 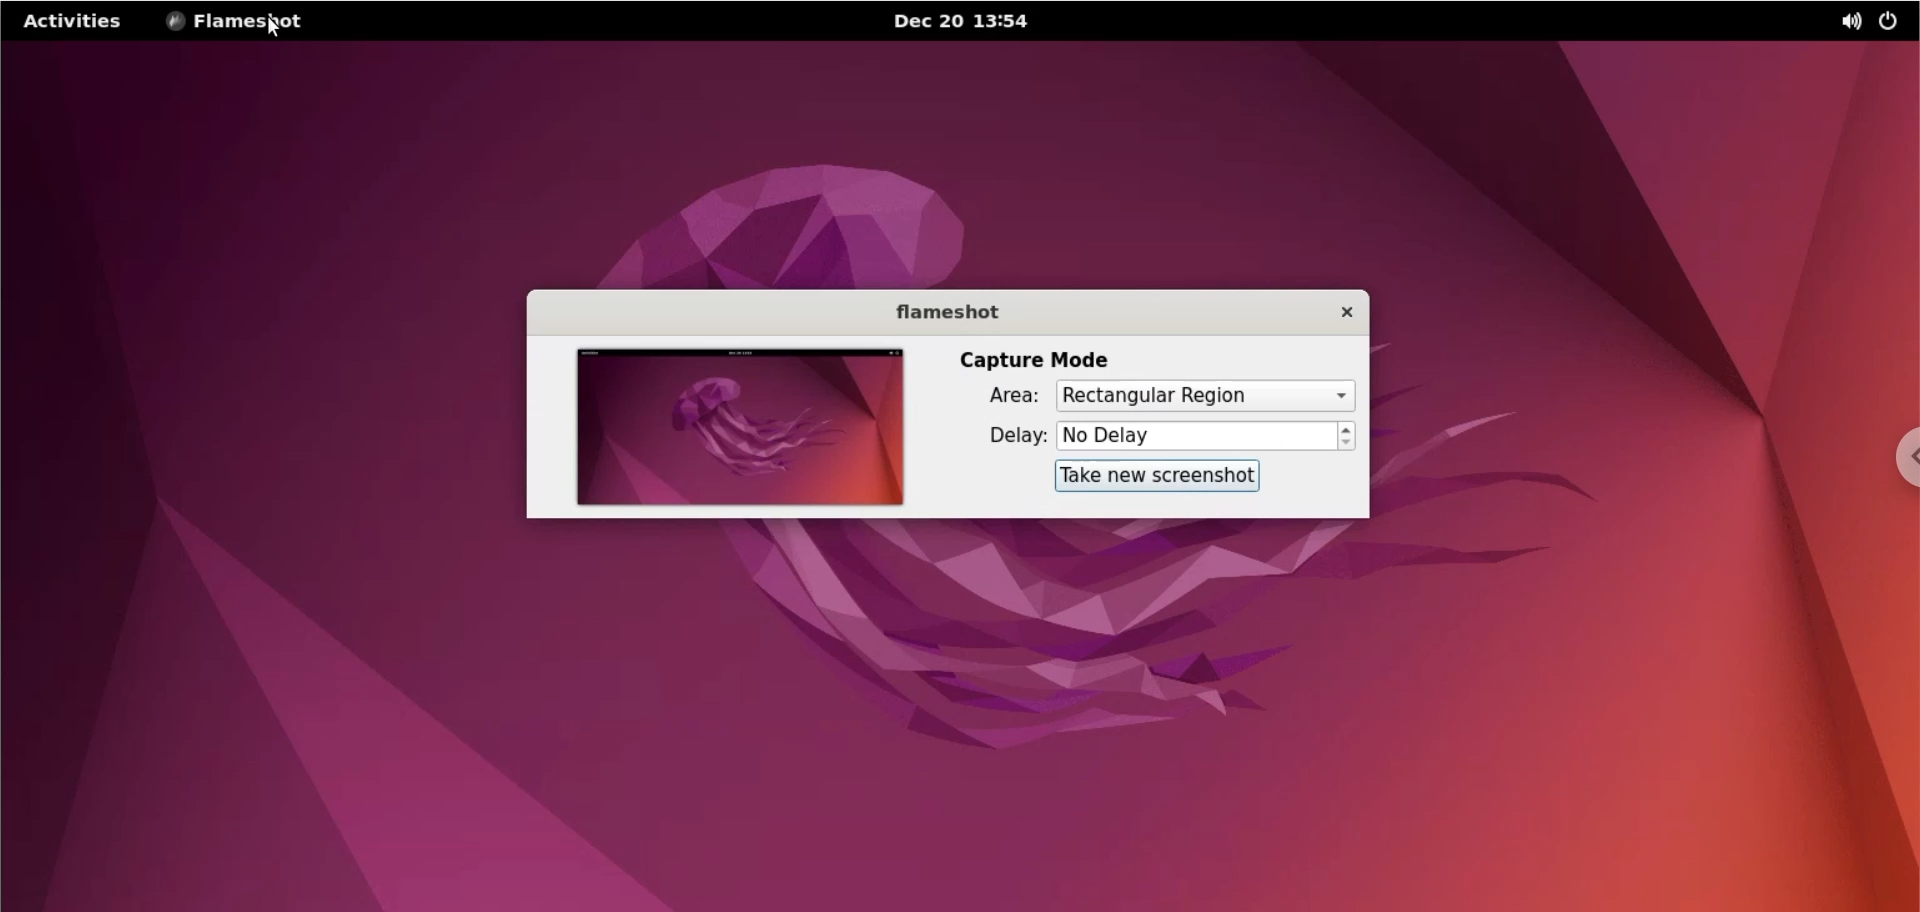 What do you see at coordinates (959, 311) in the screenshot?
I see `flameshot ` at bounding box center [959, 311].